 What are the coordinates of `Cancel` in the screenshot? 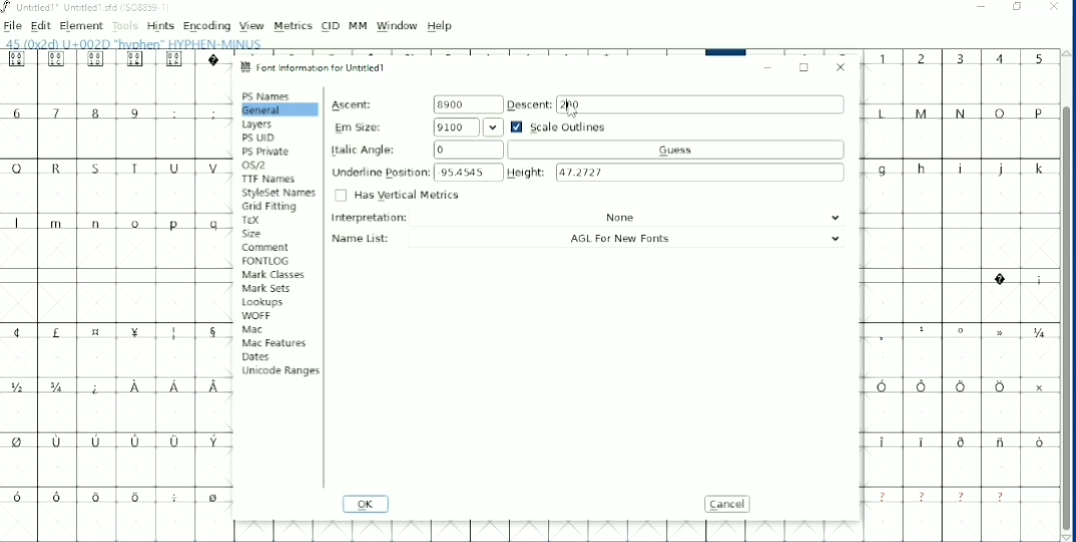 It's located at (730, 504).